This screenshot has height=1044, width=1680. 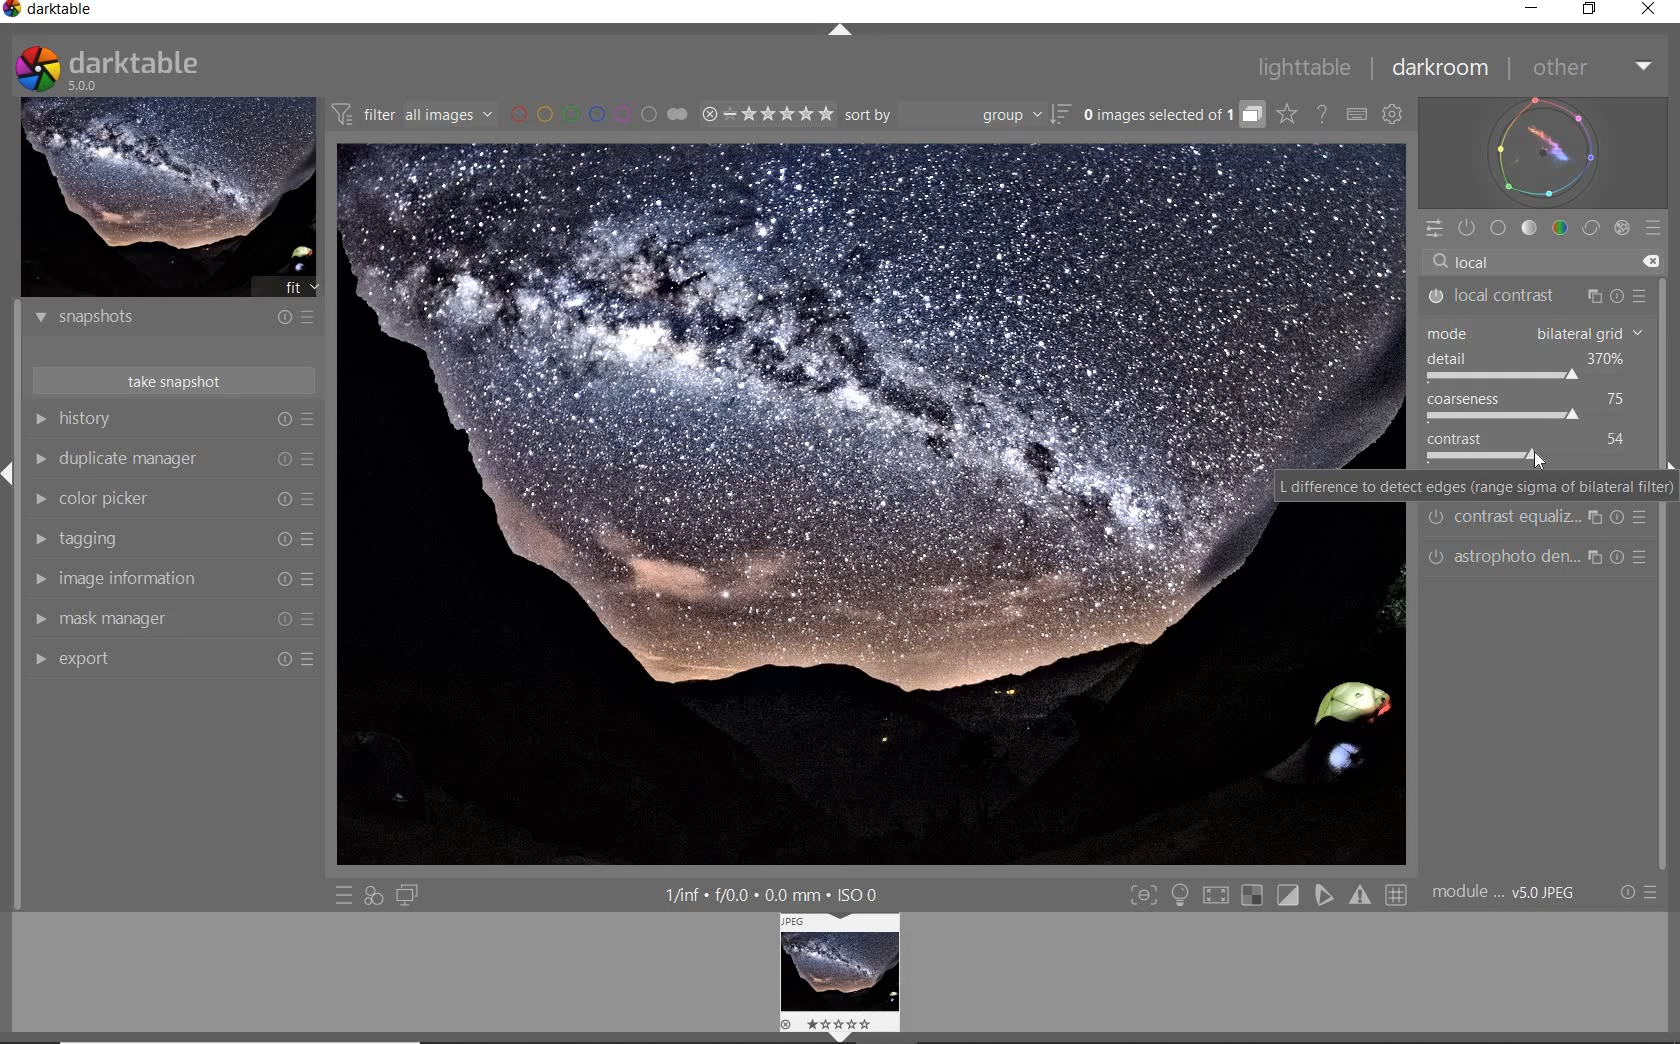 I want to click on multiple instance actions, so click(x=1594, y=516).